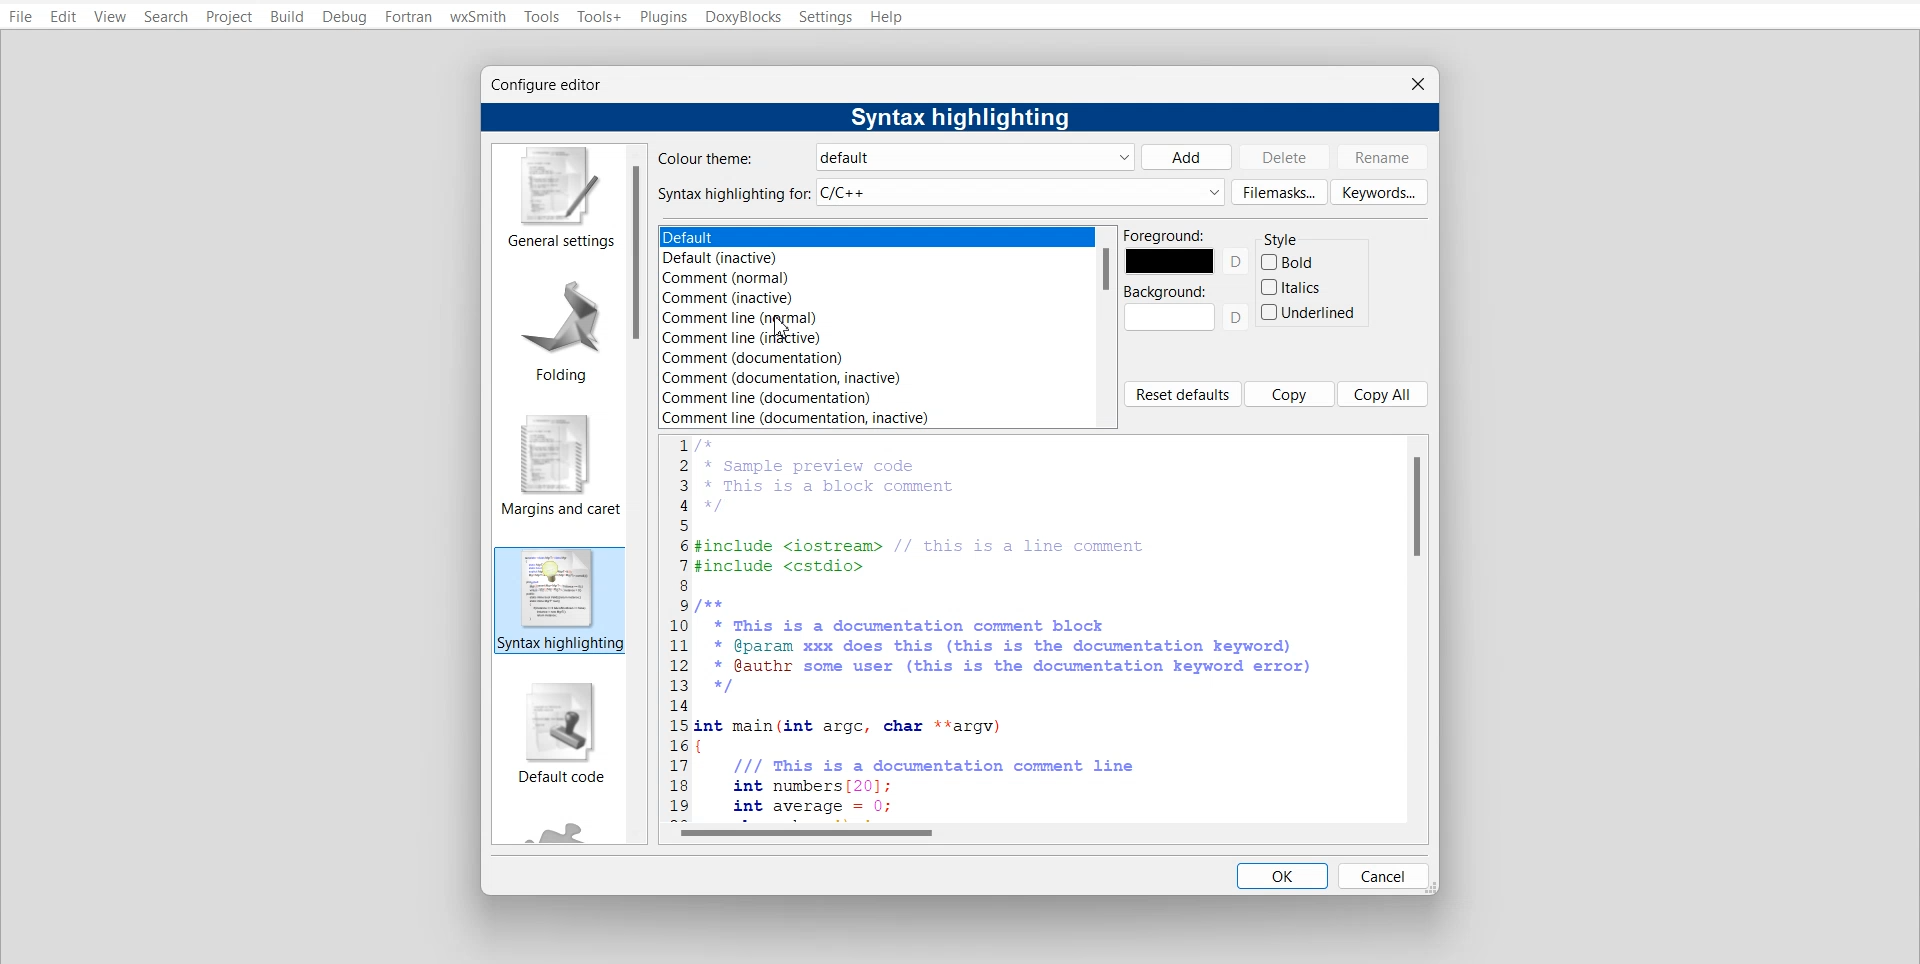 Image resolution: width=1920 pixels, height=964 pixels. What do you see at coordinates (1106, 326) in the screenshot?
I see `Vertical scroll bar` at bounding box center [1106, 326].